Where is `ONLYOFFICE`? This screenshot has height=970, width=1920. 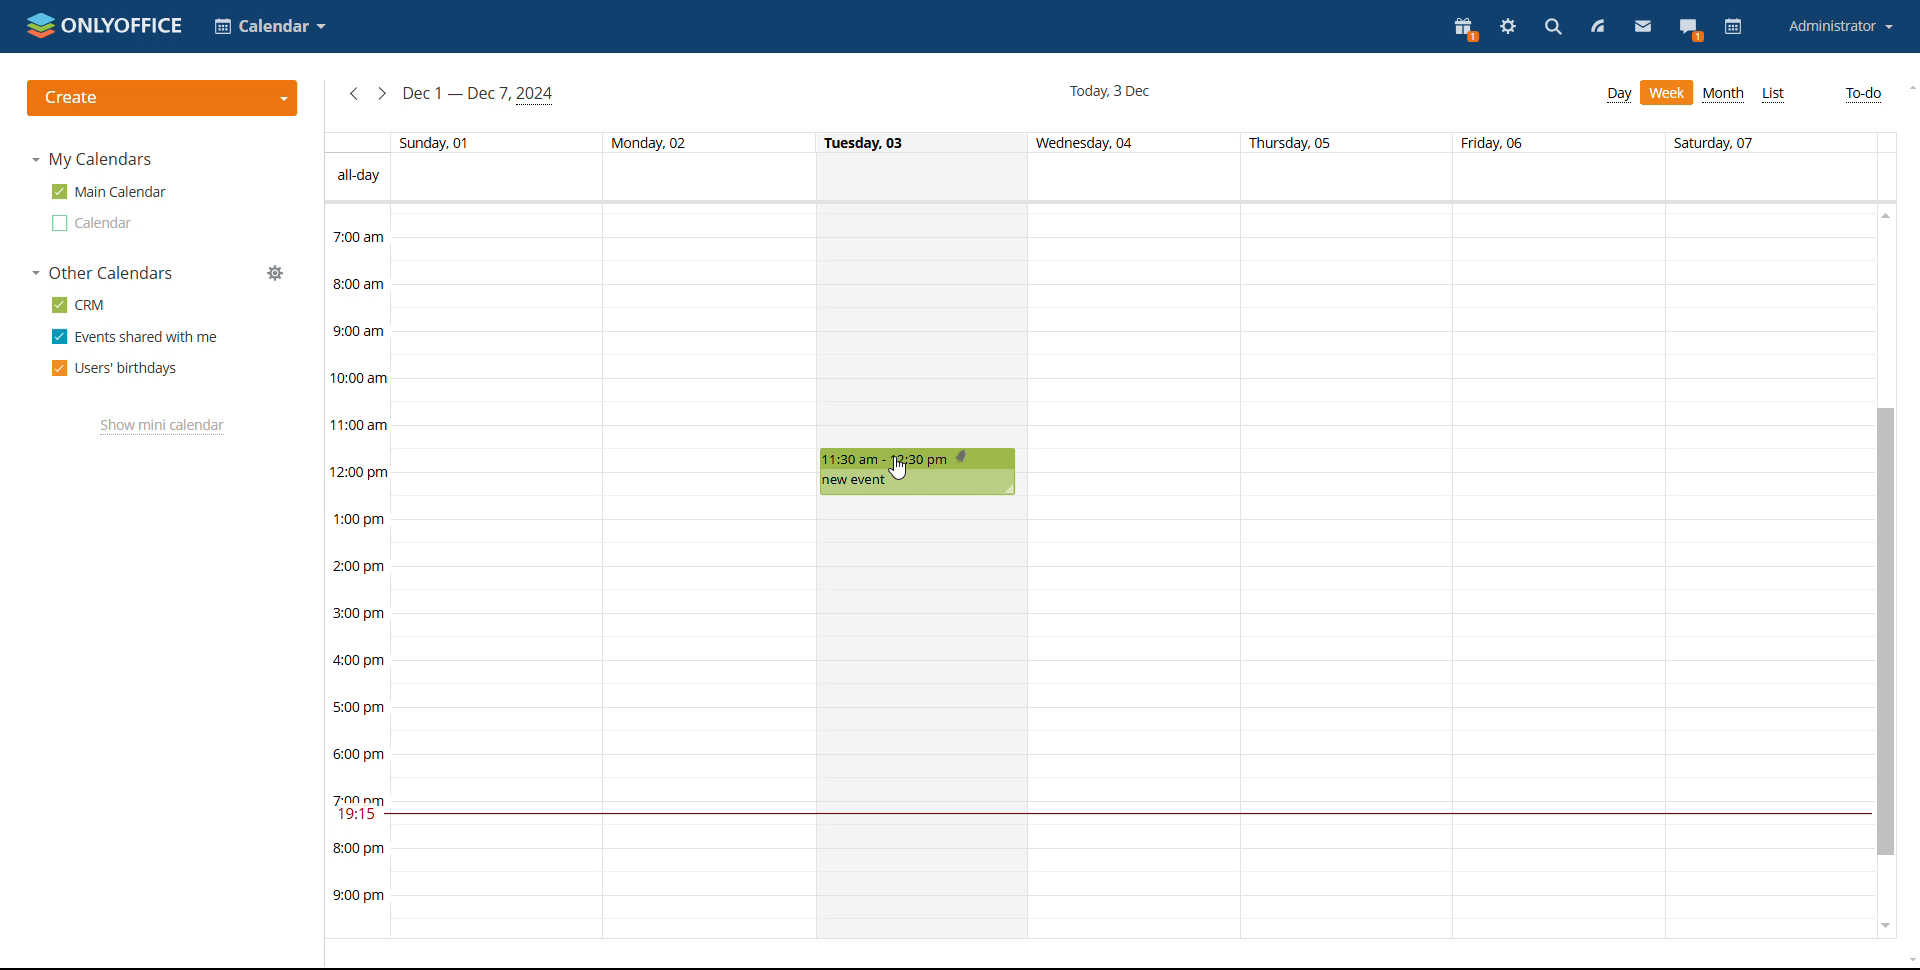 ONLYOFFICE is located at coordinates (103, 24).